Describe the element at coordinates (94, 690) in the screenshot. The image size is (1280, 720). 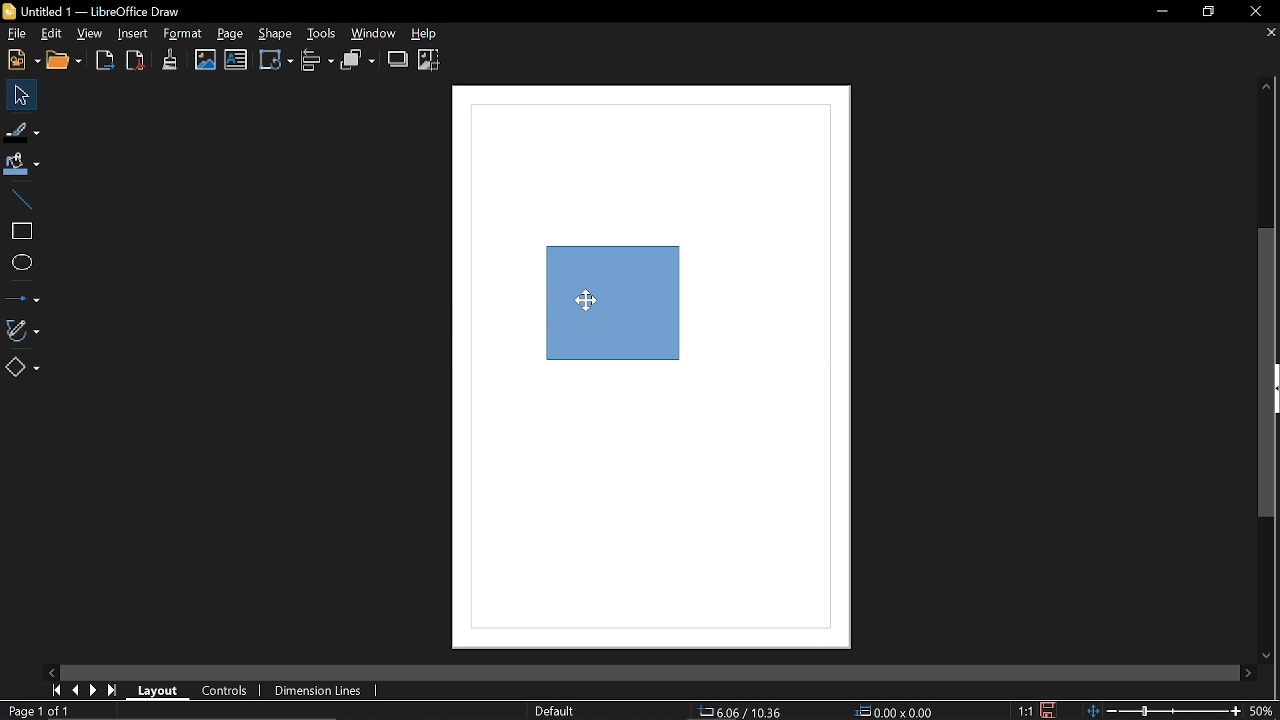
I see `Next page` at that location.